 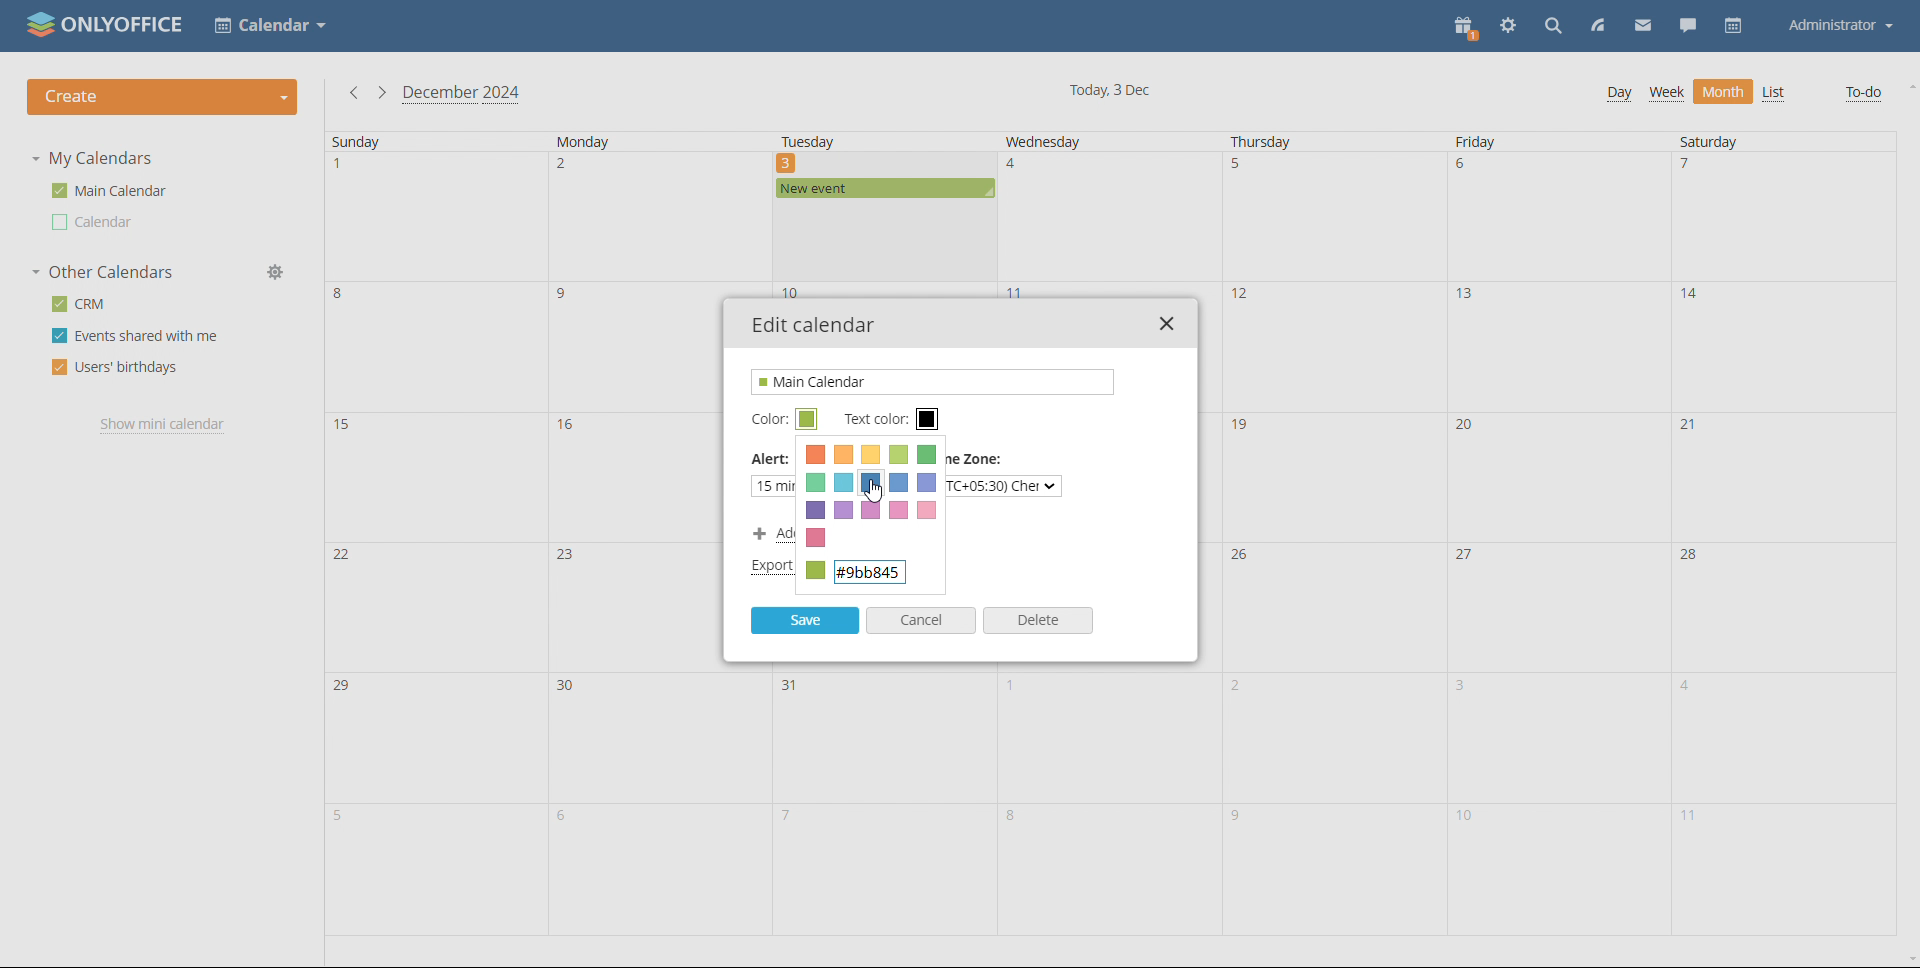 I want to click on date, so click(x=1553, y=872).